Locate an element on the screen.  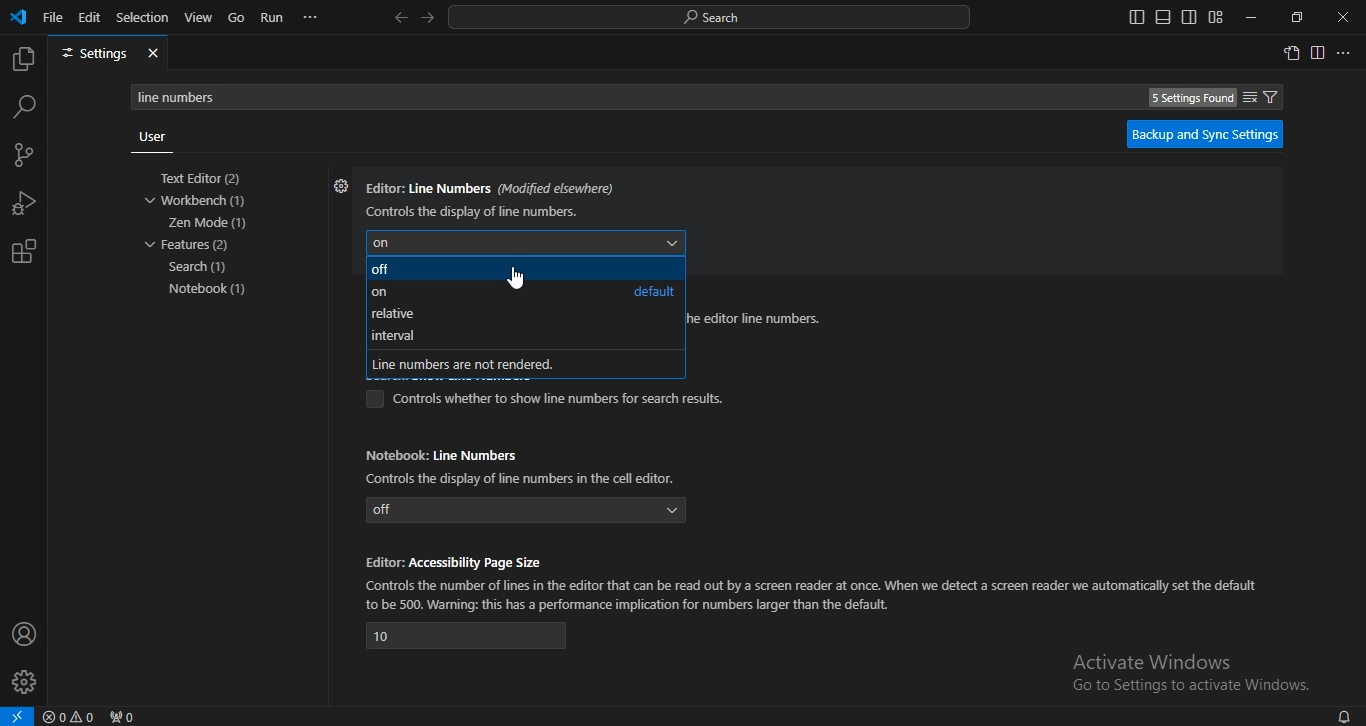
features is located at coordinates (189, 245).